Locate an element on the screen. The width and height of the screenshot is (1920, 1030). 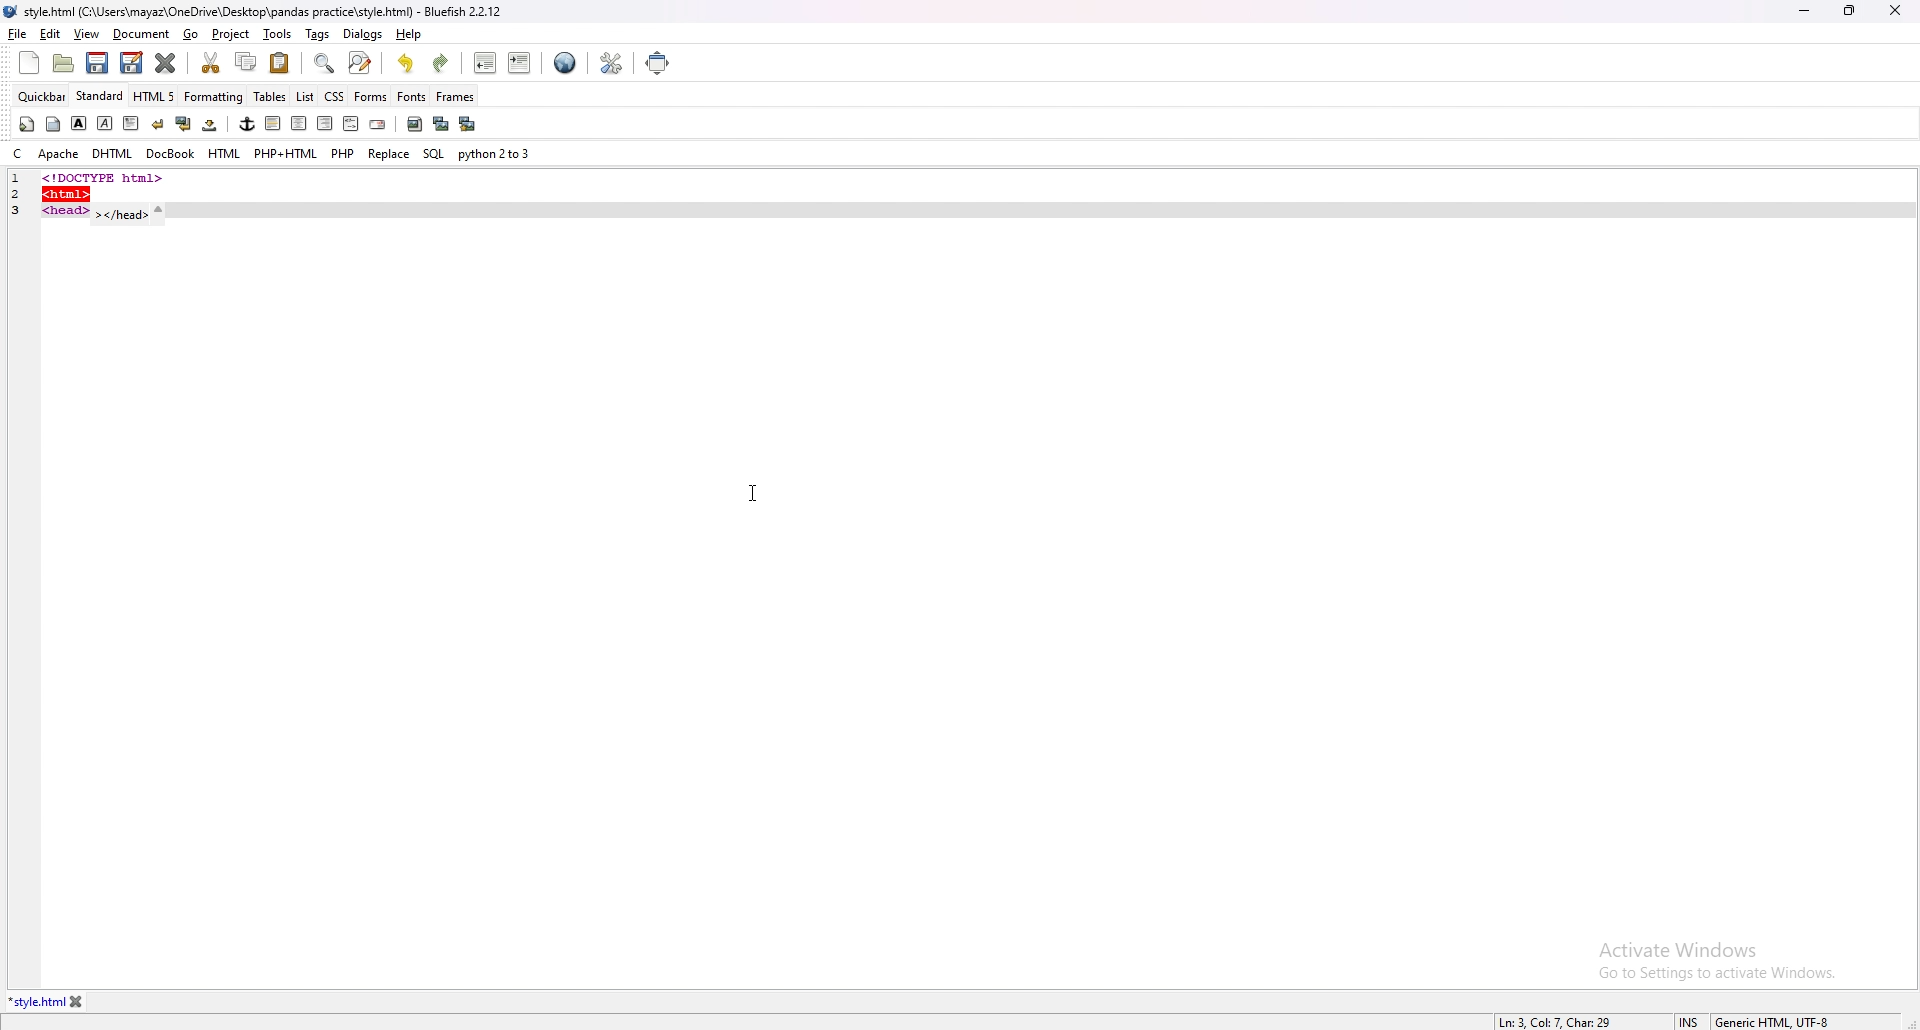
php+html is located at coordinates (286, 154).